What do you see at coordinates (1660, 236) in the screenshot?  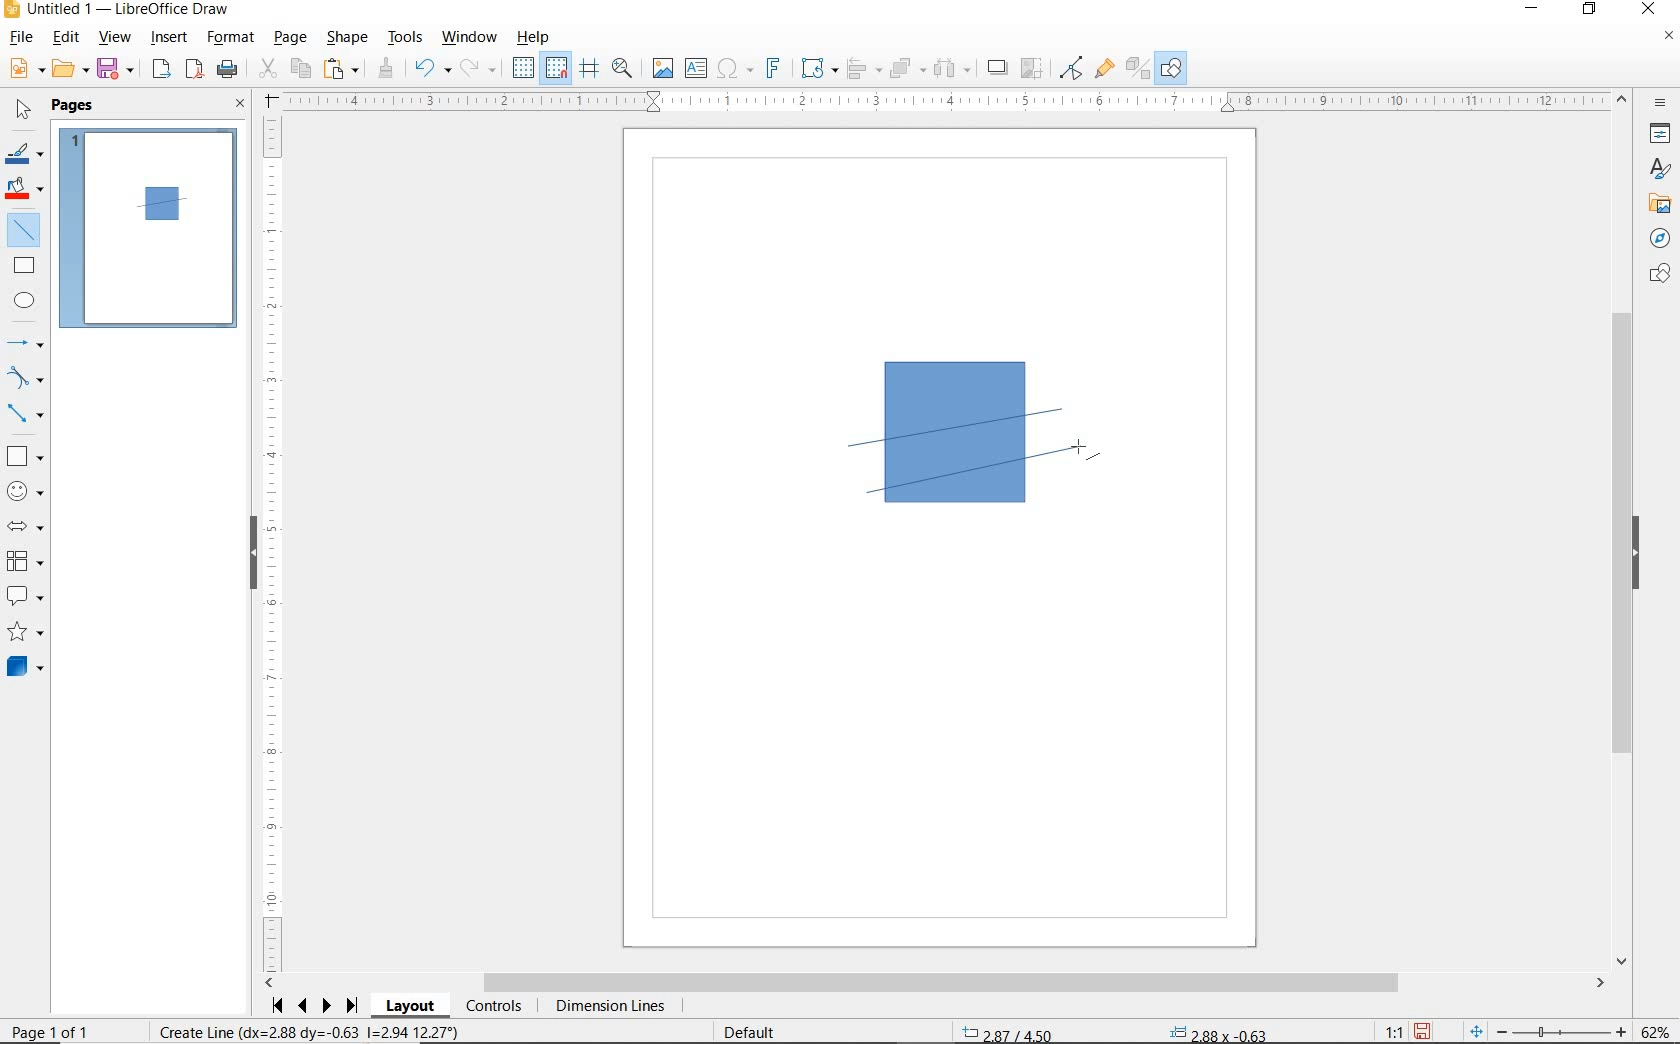 I see `NAVIGATOR` at bounding box center [1660, 236].